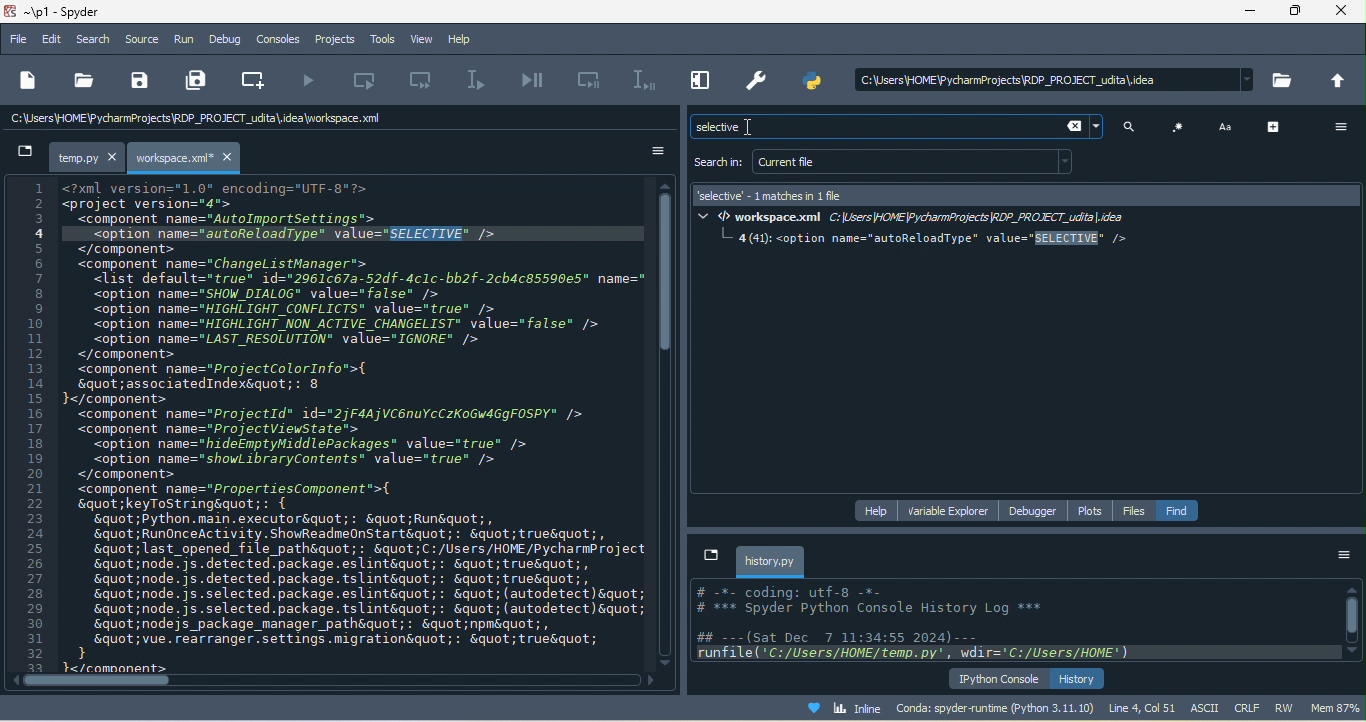 The height and width of the screenshot is (722, 1366). What do you see at coordinates (1179, 127) in the screenshot?
I see `icon` at bounding box center [1179, 127].